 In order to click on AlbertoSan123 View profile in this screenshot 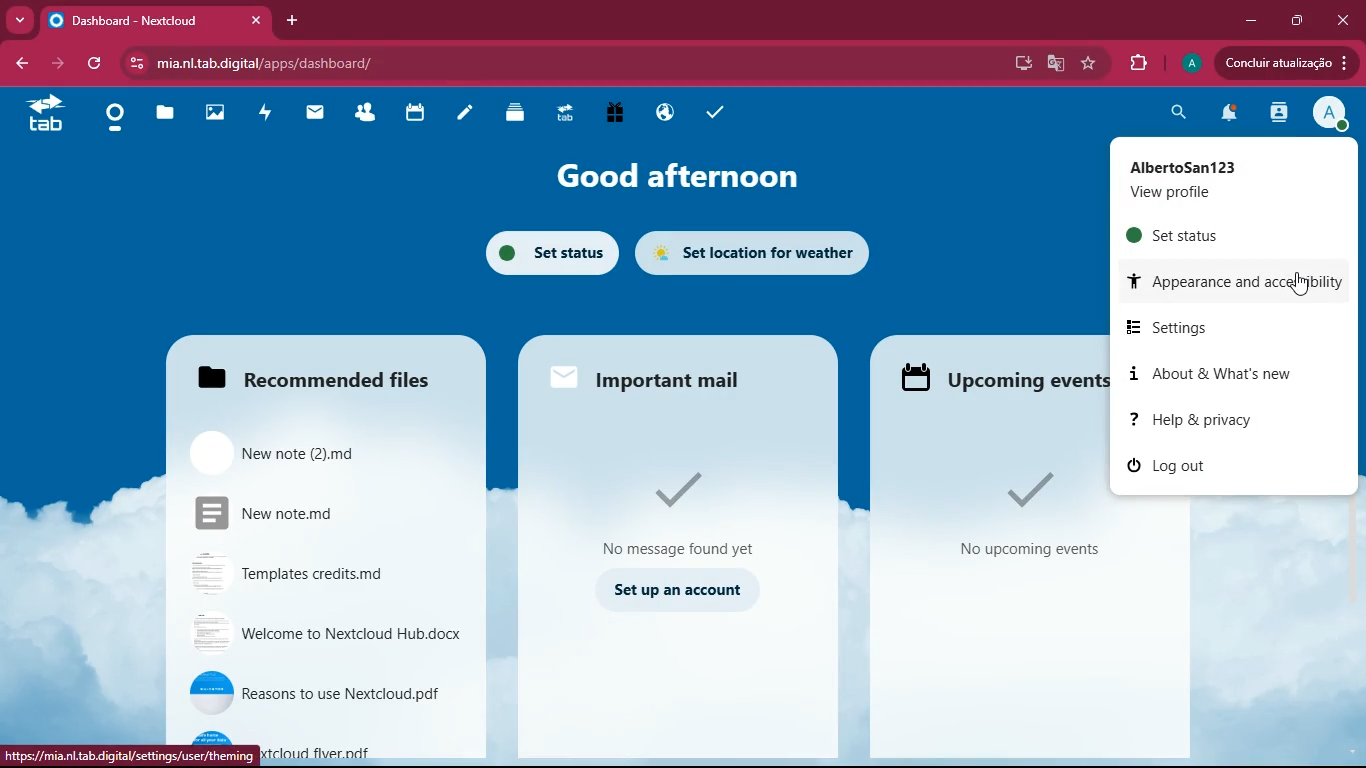, I will do `click(1227, 179)`.